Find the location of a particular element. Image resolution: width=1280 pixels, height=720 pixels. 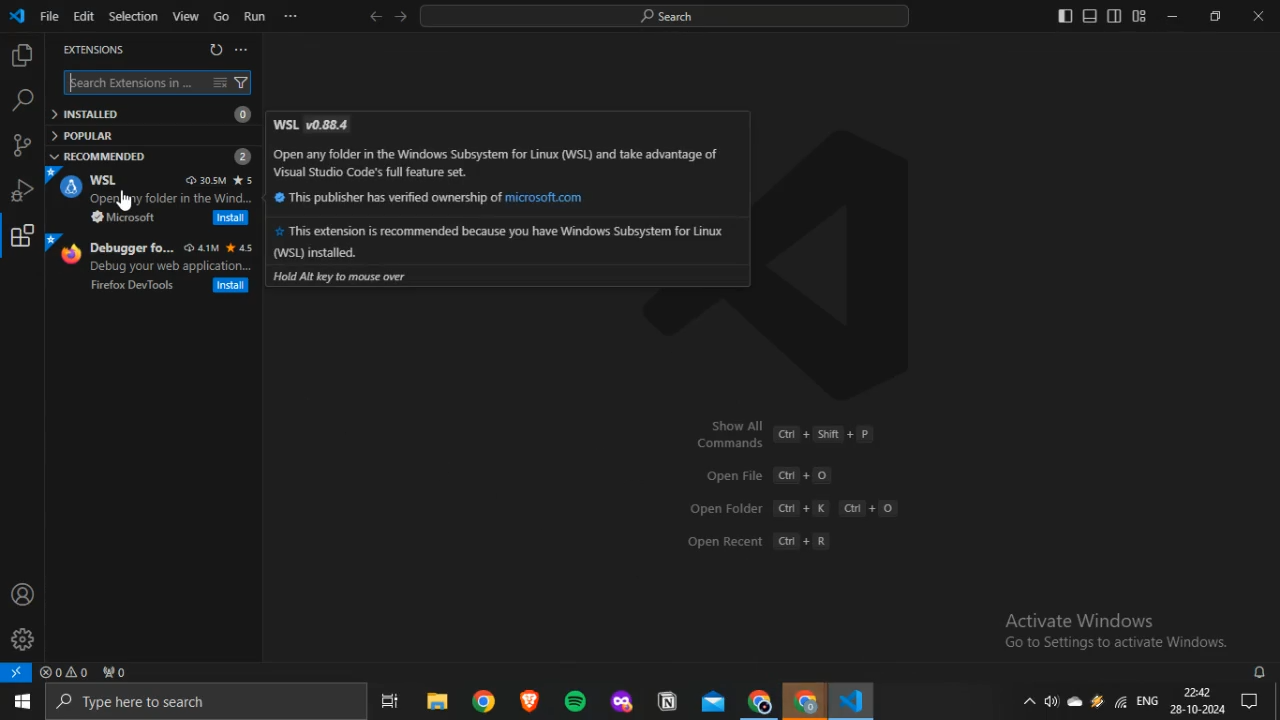

vscode icon is located at coordinates (18, 17).